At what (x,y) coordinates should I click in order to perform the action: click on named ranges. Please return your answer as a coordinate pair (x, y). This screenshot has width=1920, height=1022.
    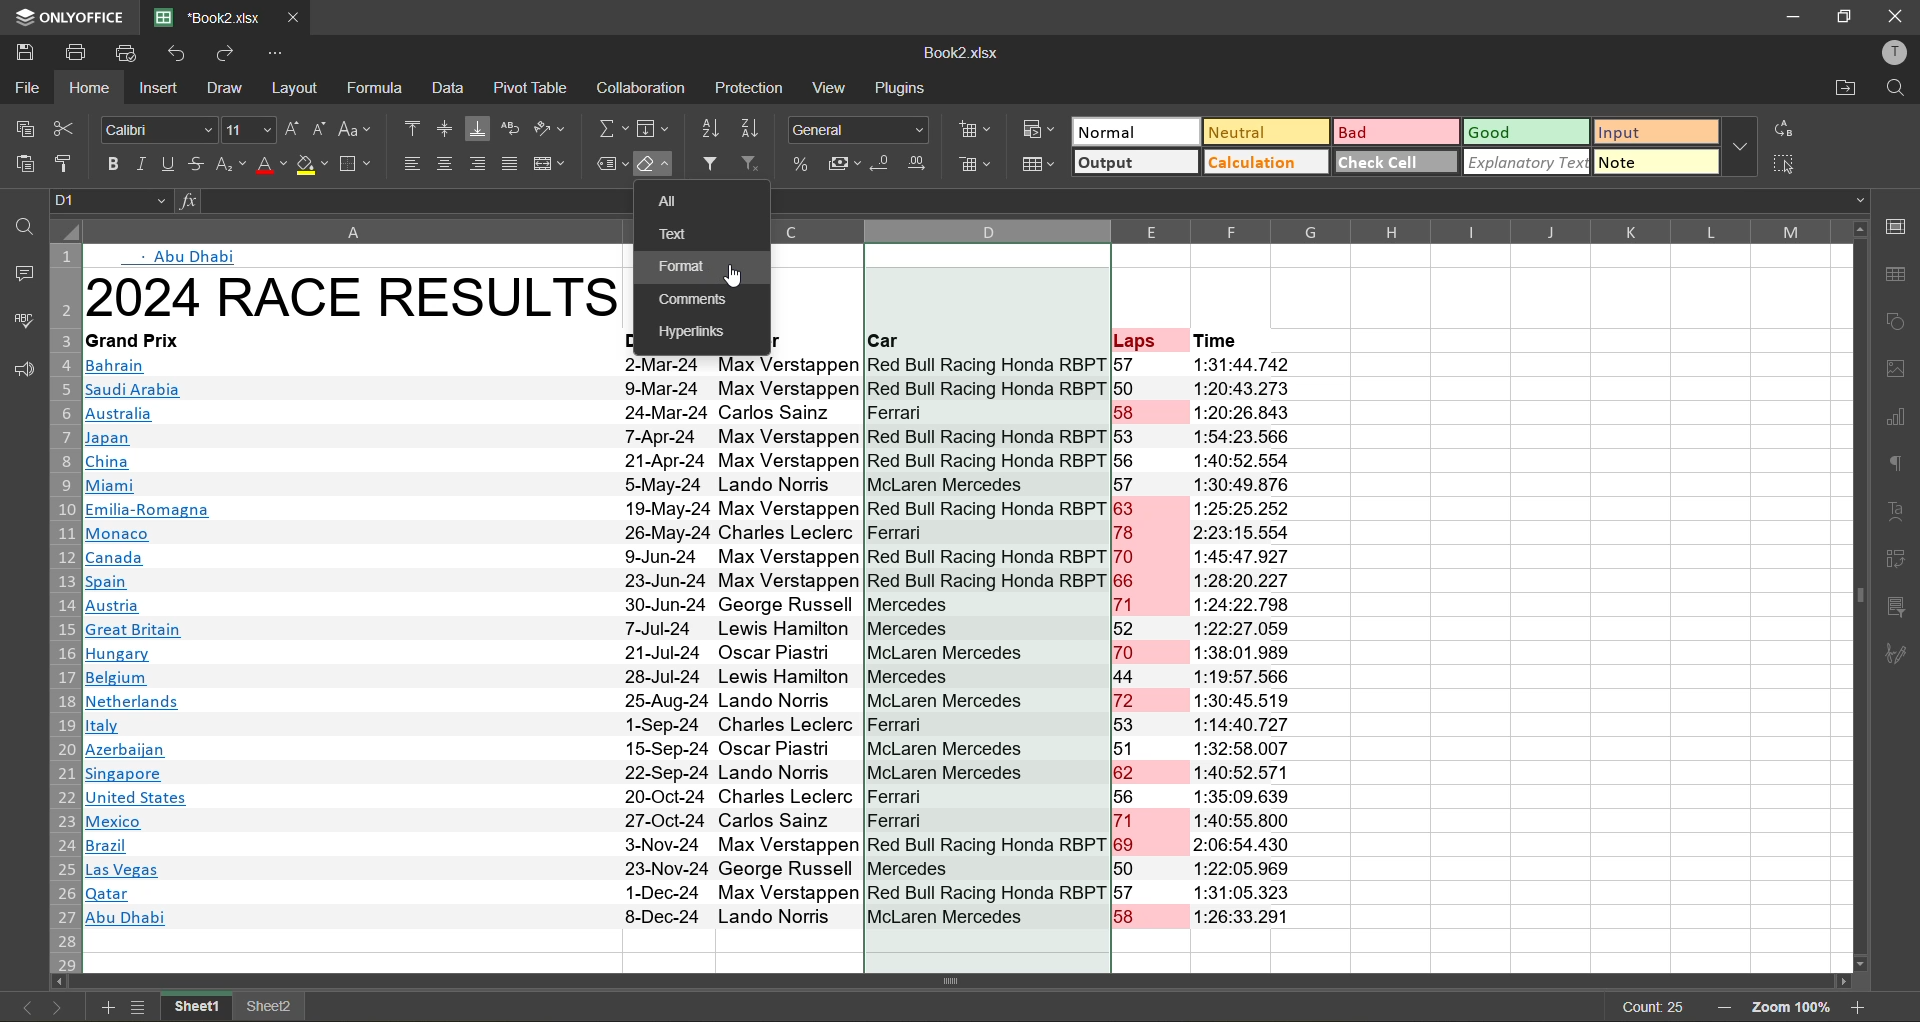
    Looking at the image, I should click on (610, 161).